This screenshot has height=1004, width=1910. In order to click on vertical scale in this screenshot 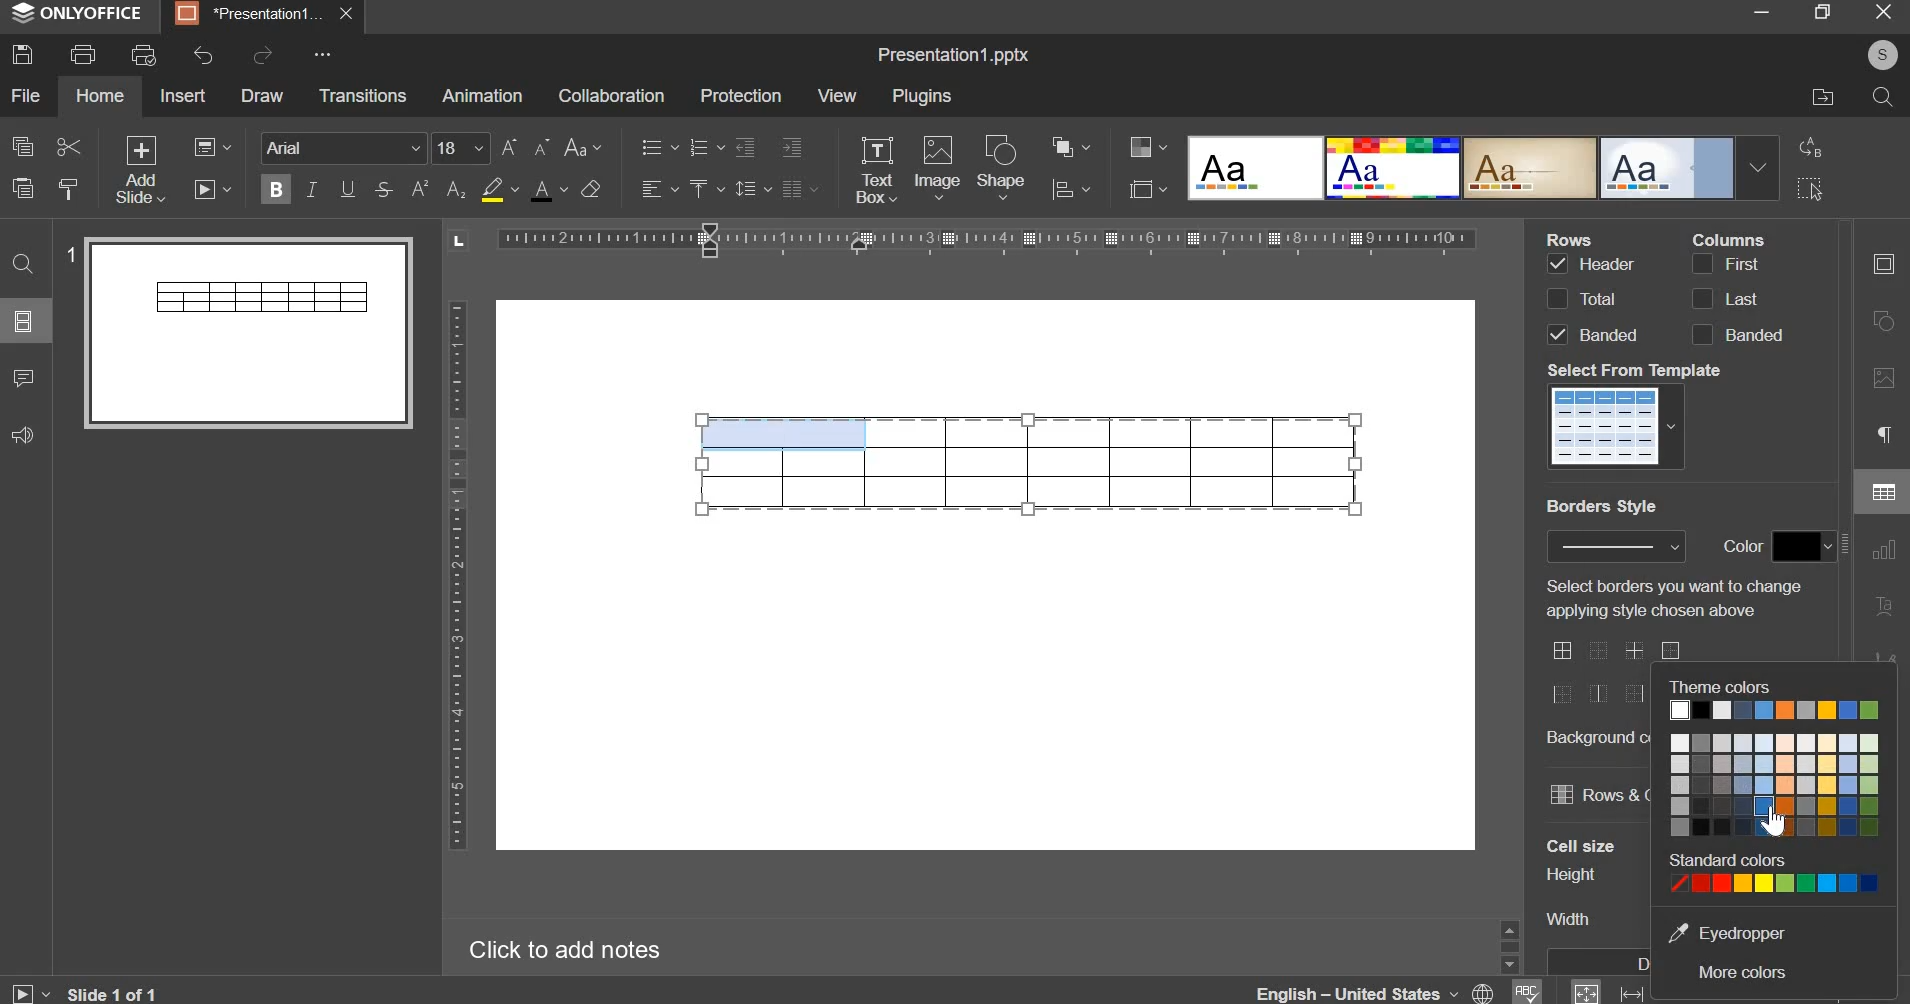, I will do `click(456, 575)`.